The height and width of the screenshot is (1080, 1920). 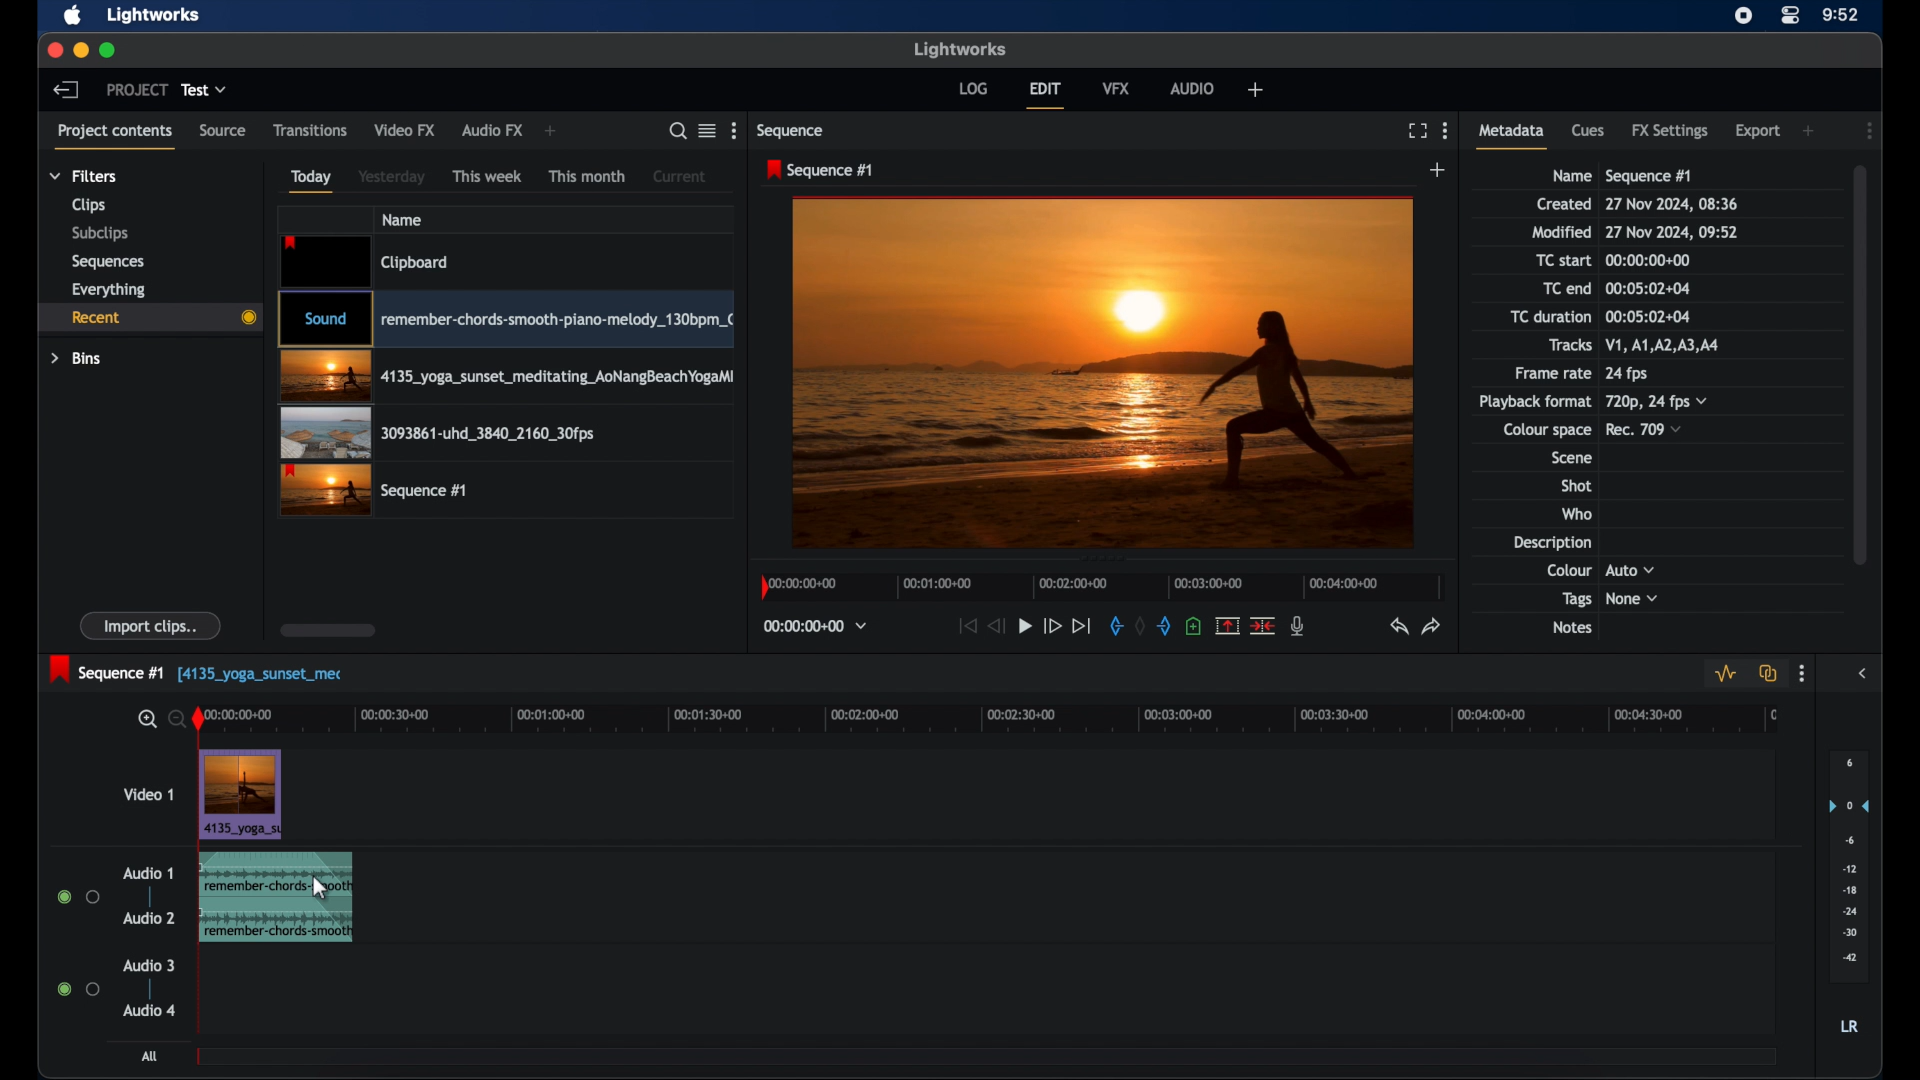 I want to click on TC end, so click(x=1554, y=288).